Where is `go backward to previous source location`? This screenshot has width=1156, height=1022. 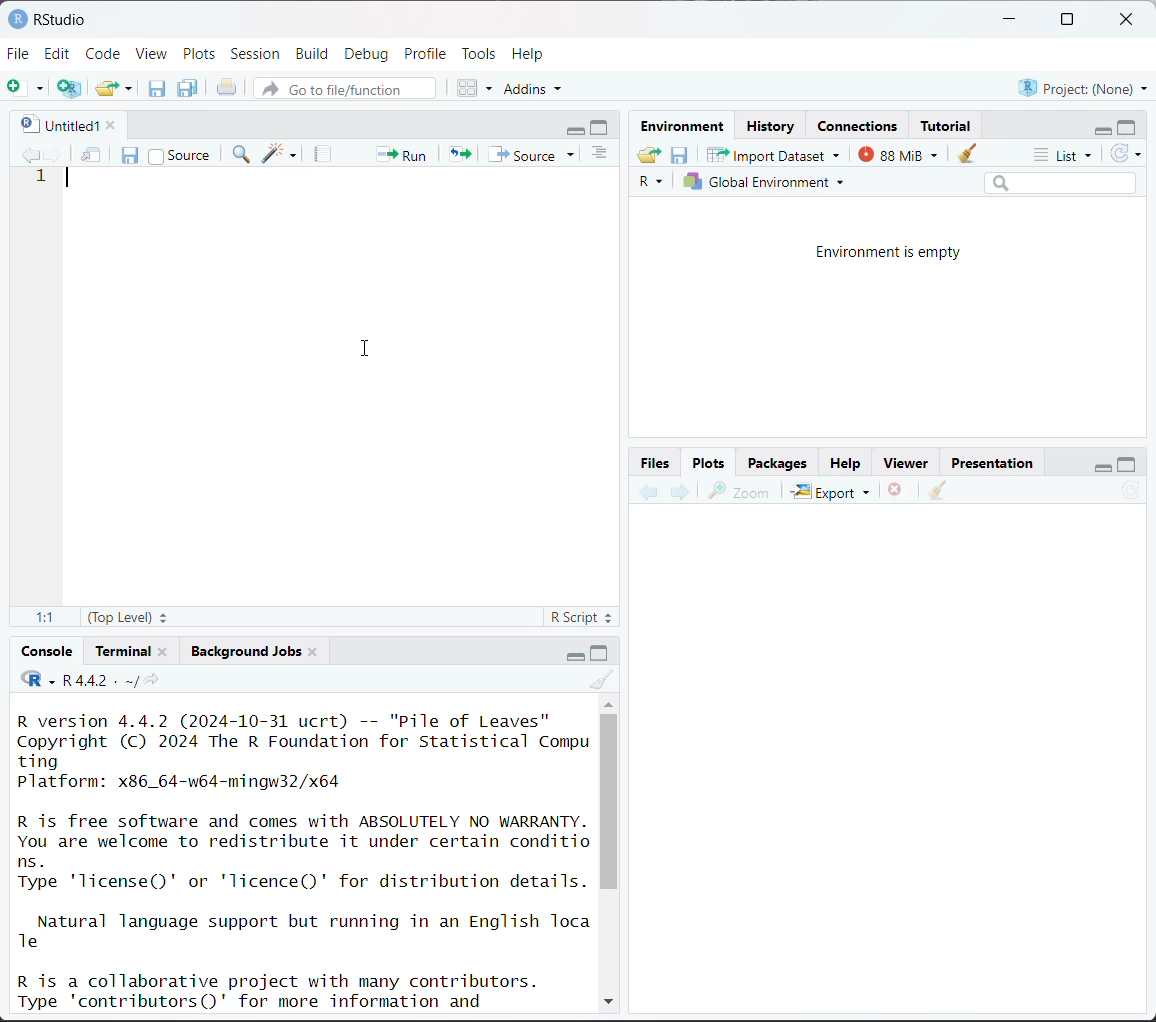 go backward to previous source location is located at coordinates (30, 156).